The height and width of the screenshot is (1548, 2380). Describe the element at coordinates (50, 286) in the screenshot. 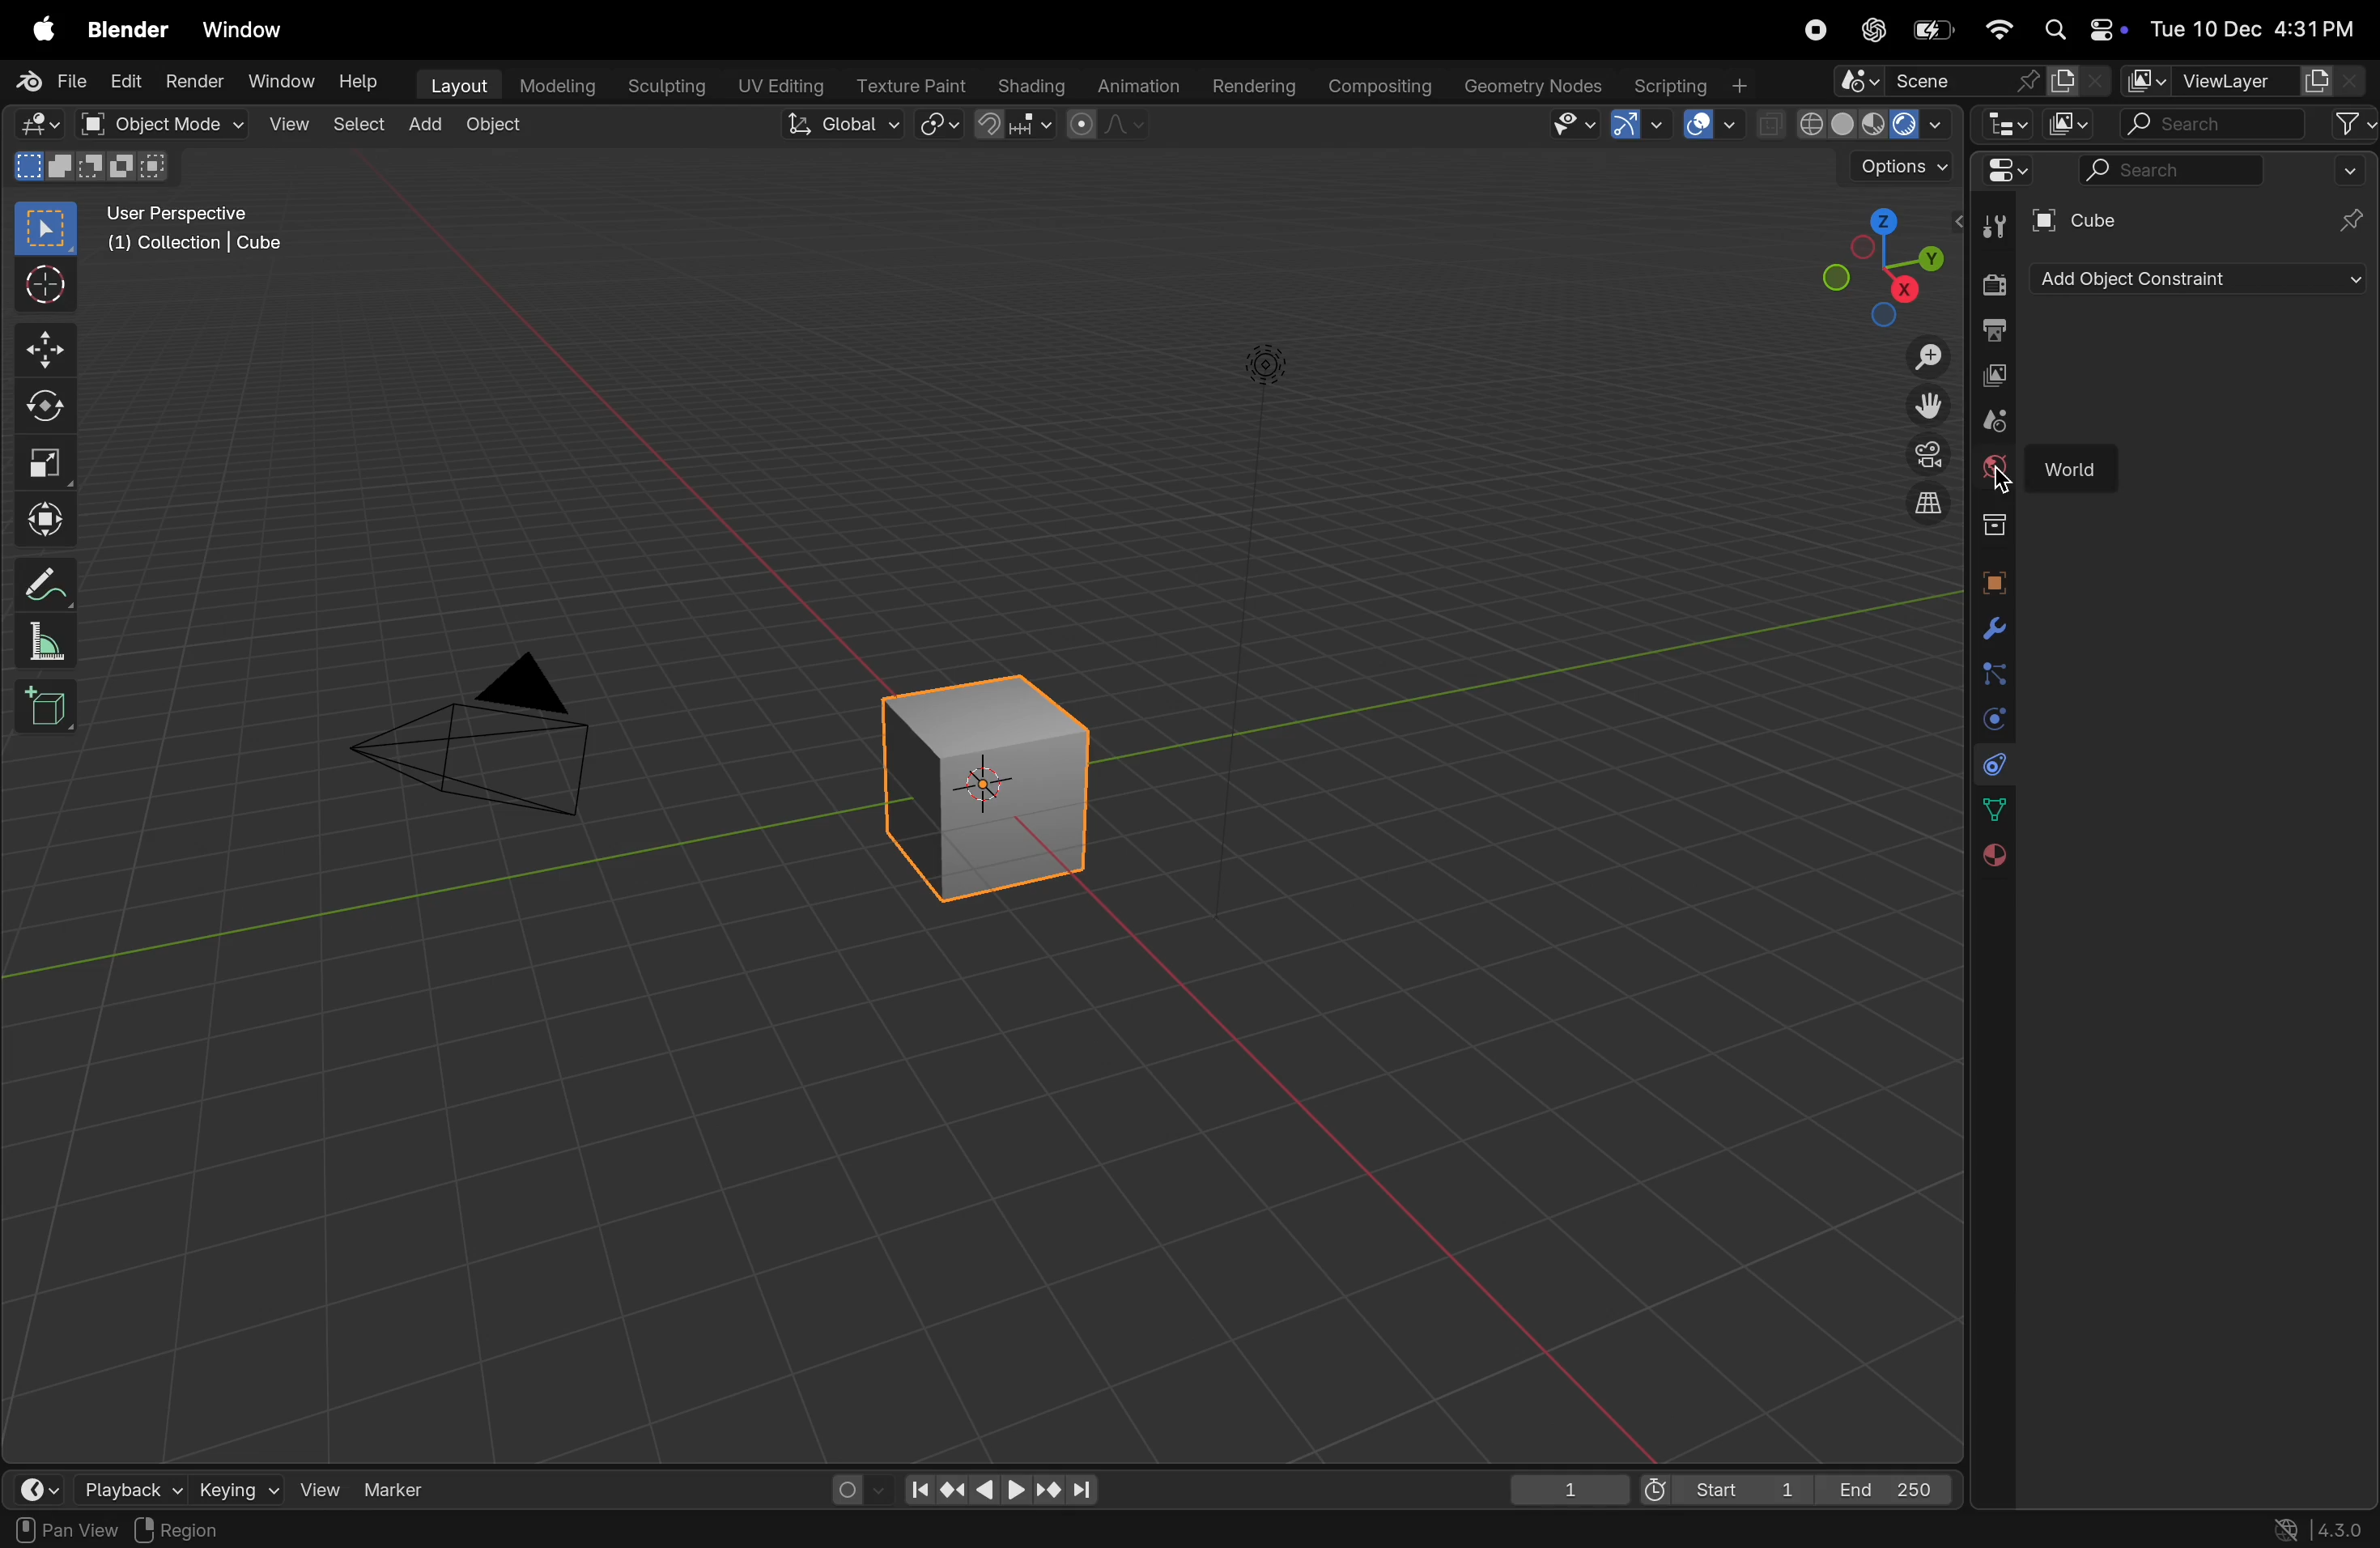

I see `cursor` at that location.